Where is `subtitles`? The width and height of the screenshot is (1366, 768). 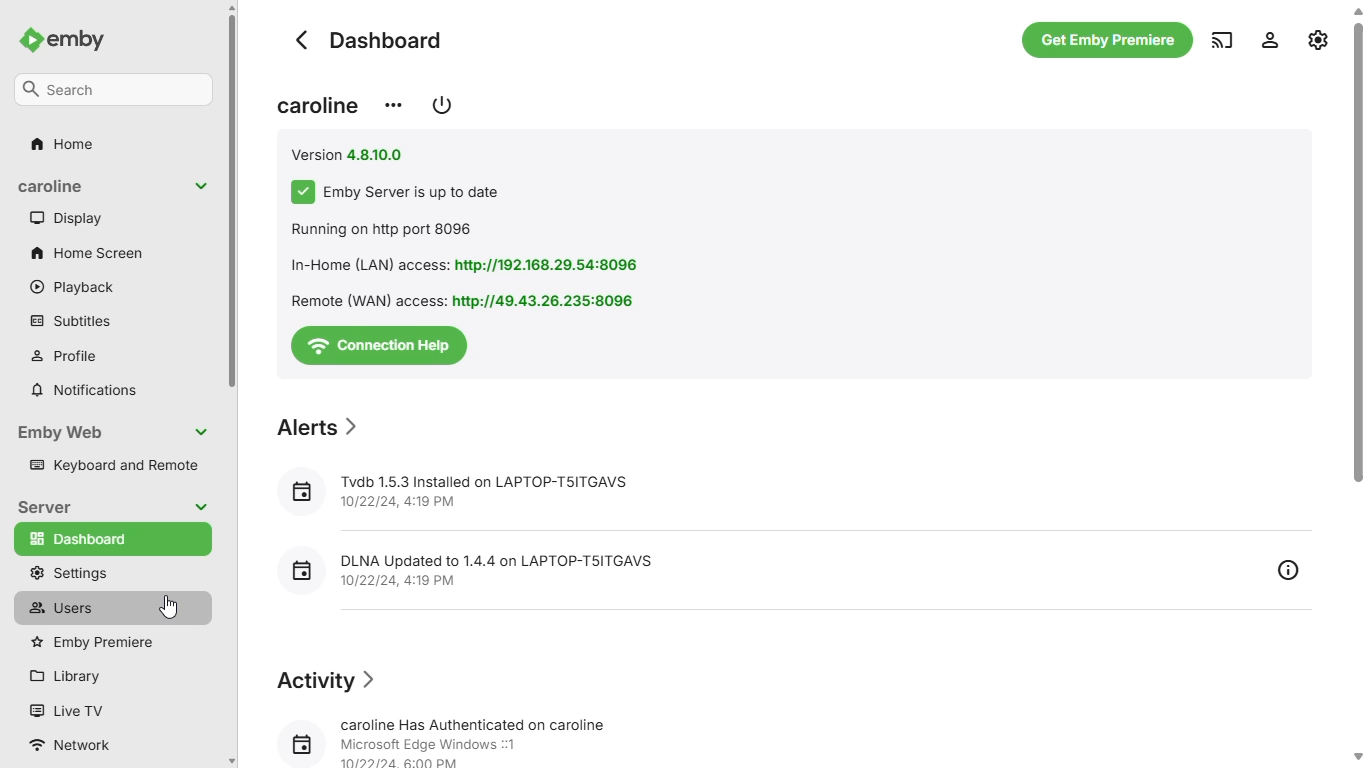
subtitles is located at coordinates (71, 321).